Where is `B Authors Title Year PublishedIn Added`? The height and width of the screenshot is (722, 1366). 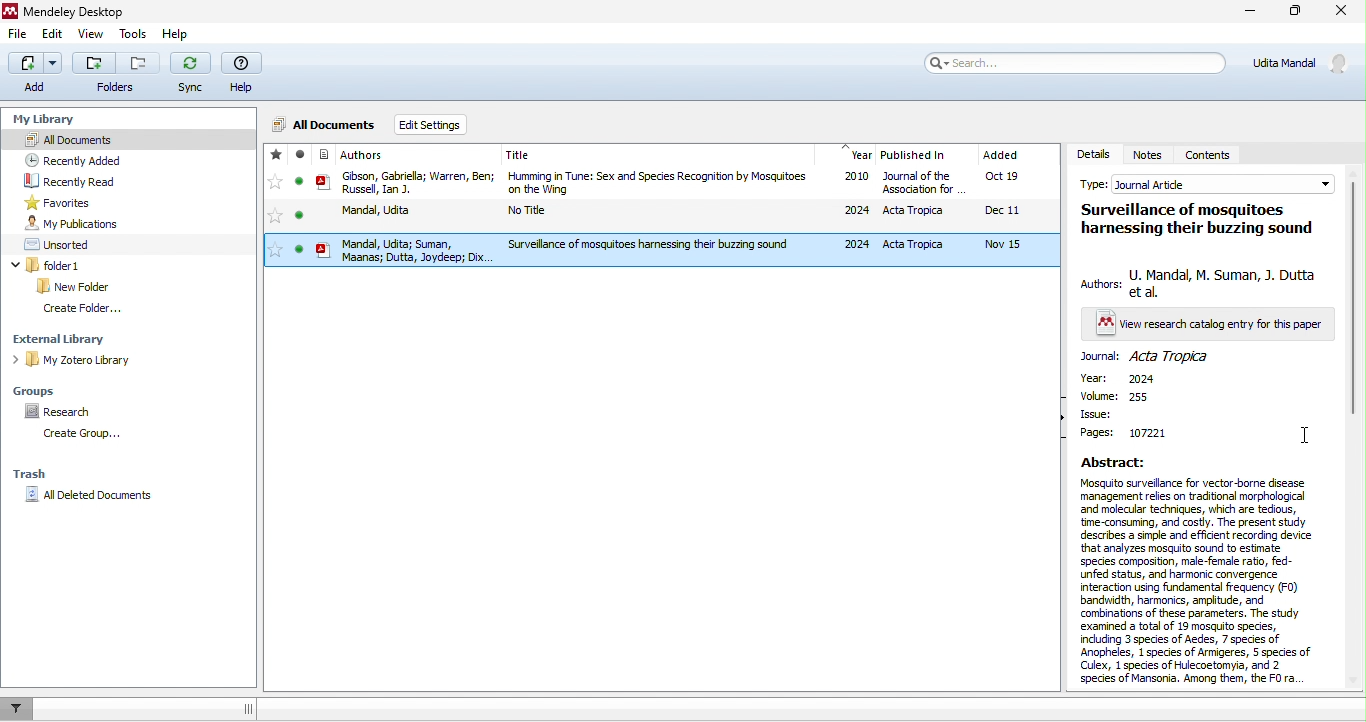
B Authors Title Year PublishedIn Added is located at coordinates (671, 152).